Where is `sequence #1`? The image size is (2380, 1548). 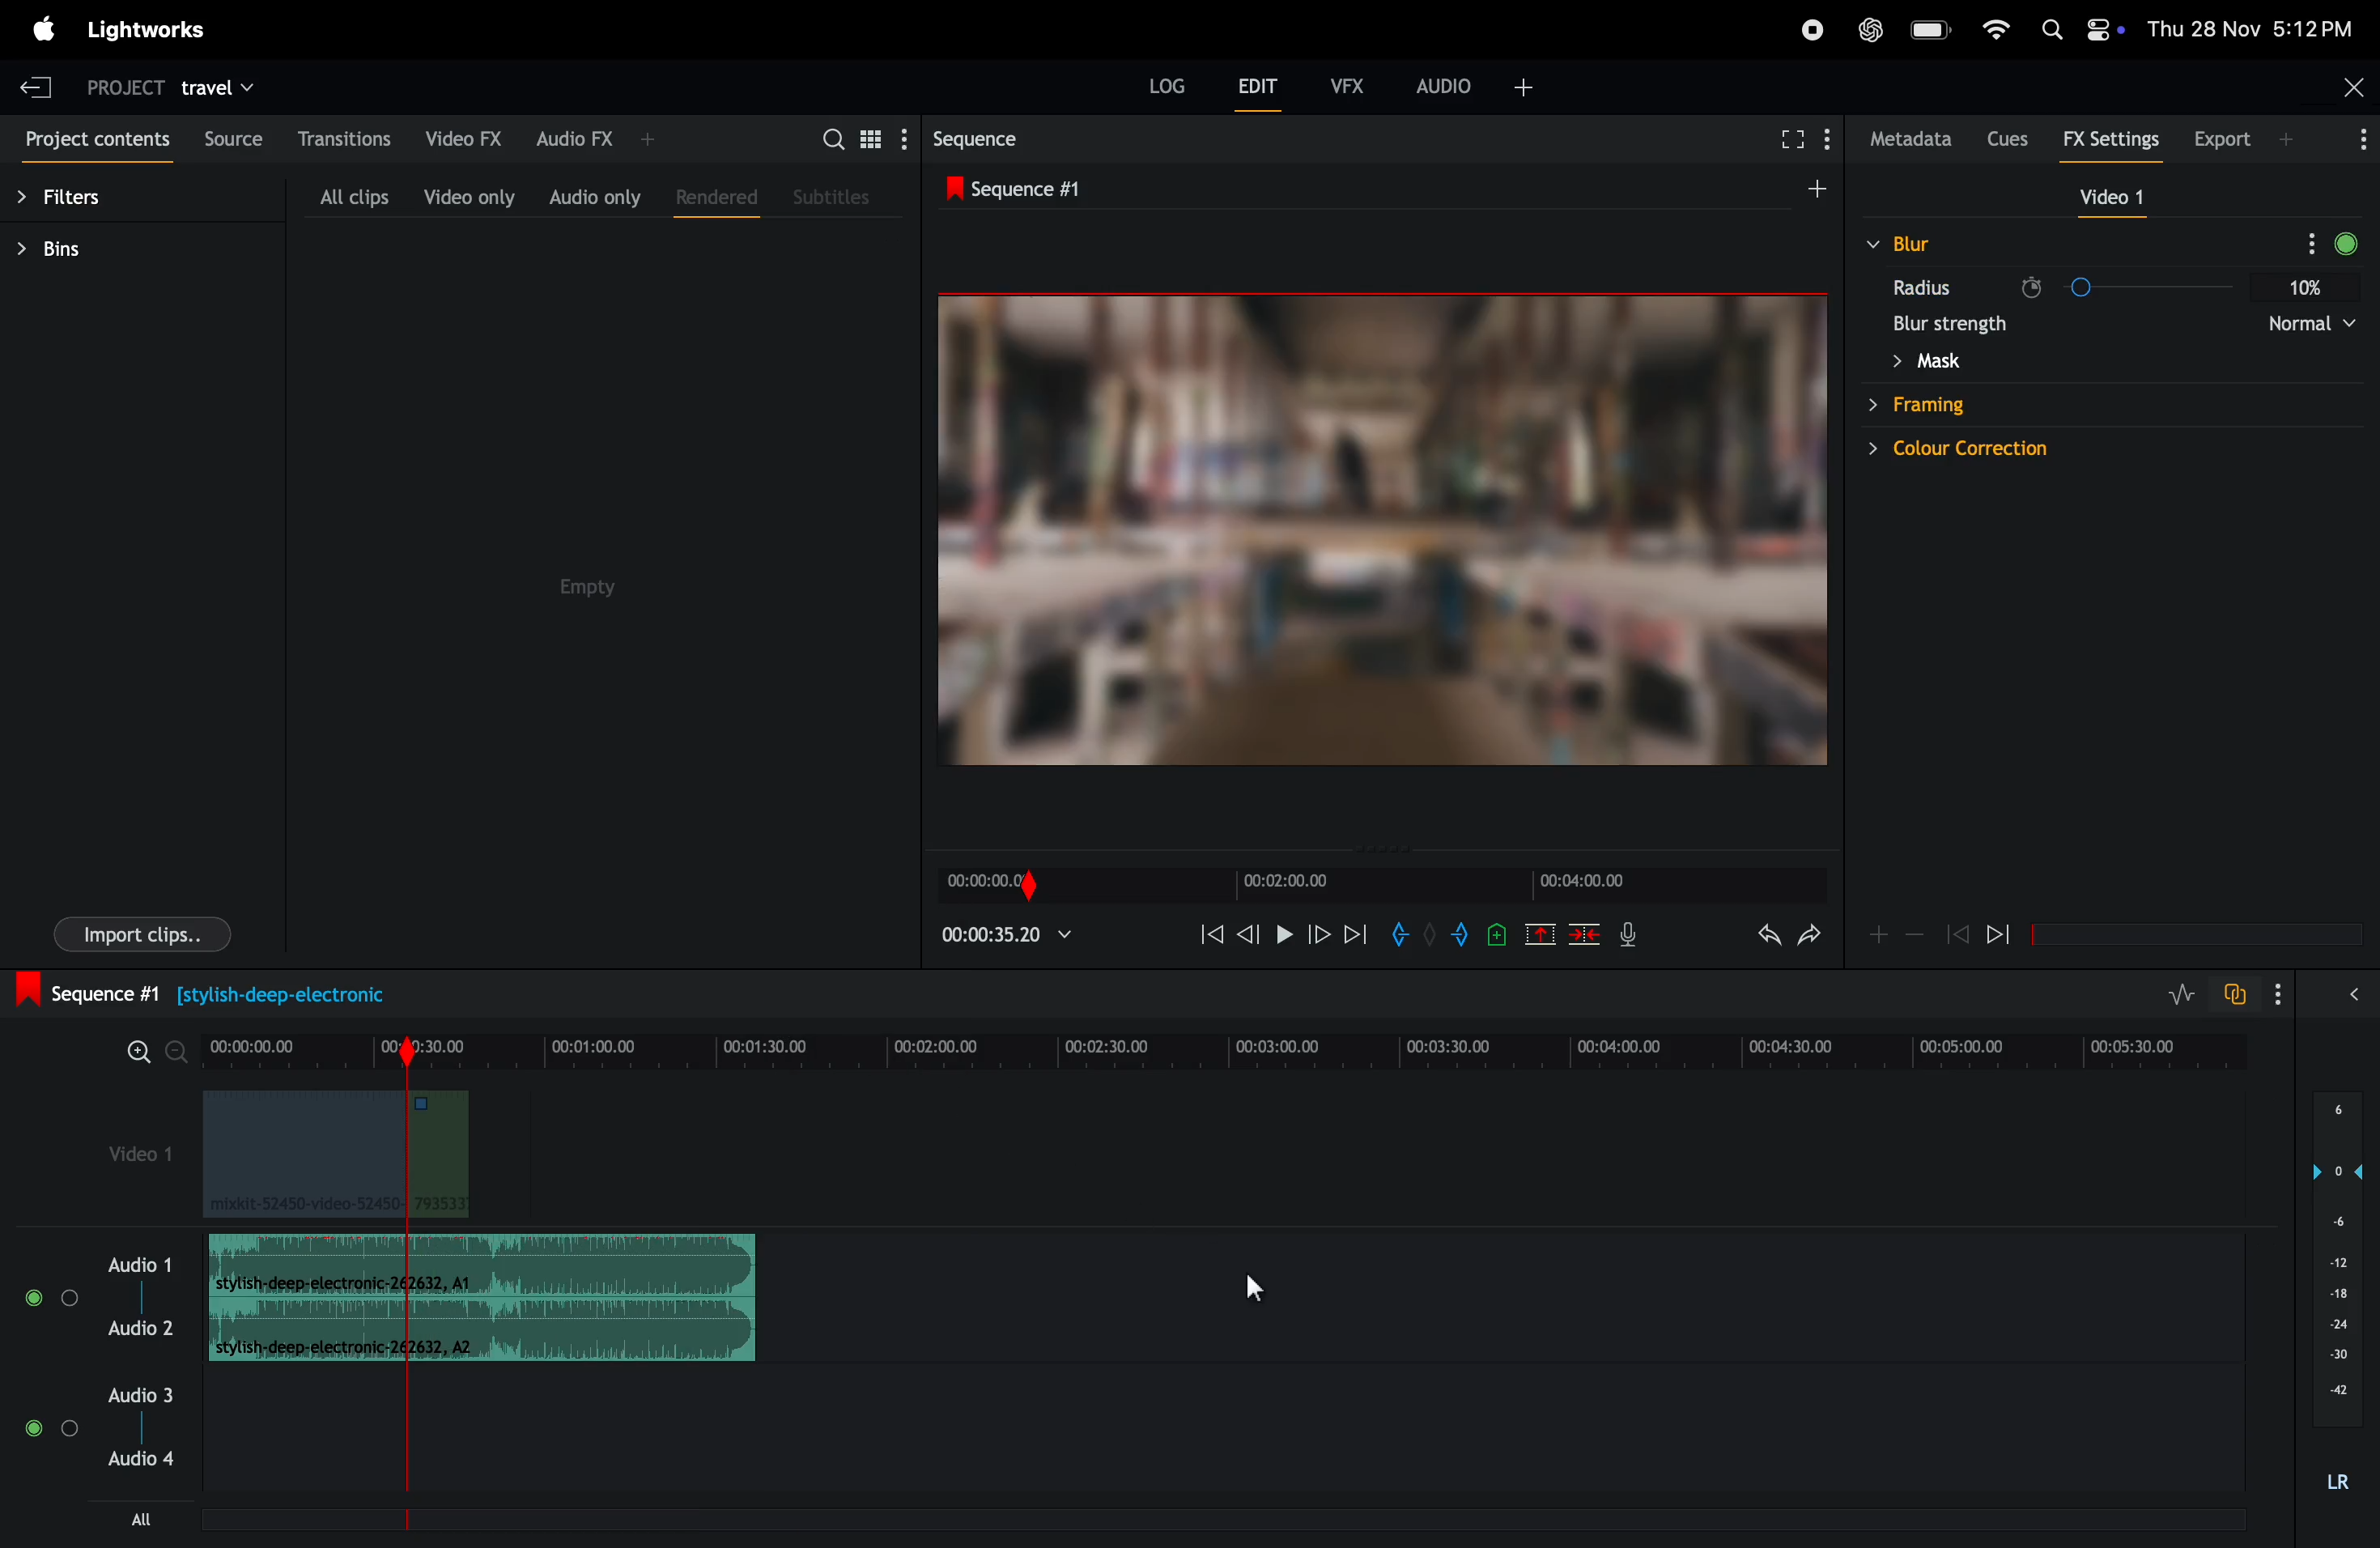 sequence #1 is located at coordinates (198, 992).